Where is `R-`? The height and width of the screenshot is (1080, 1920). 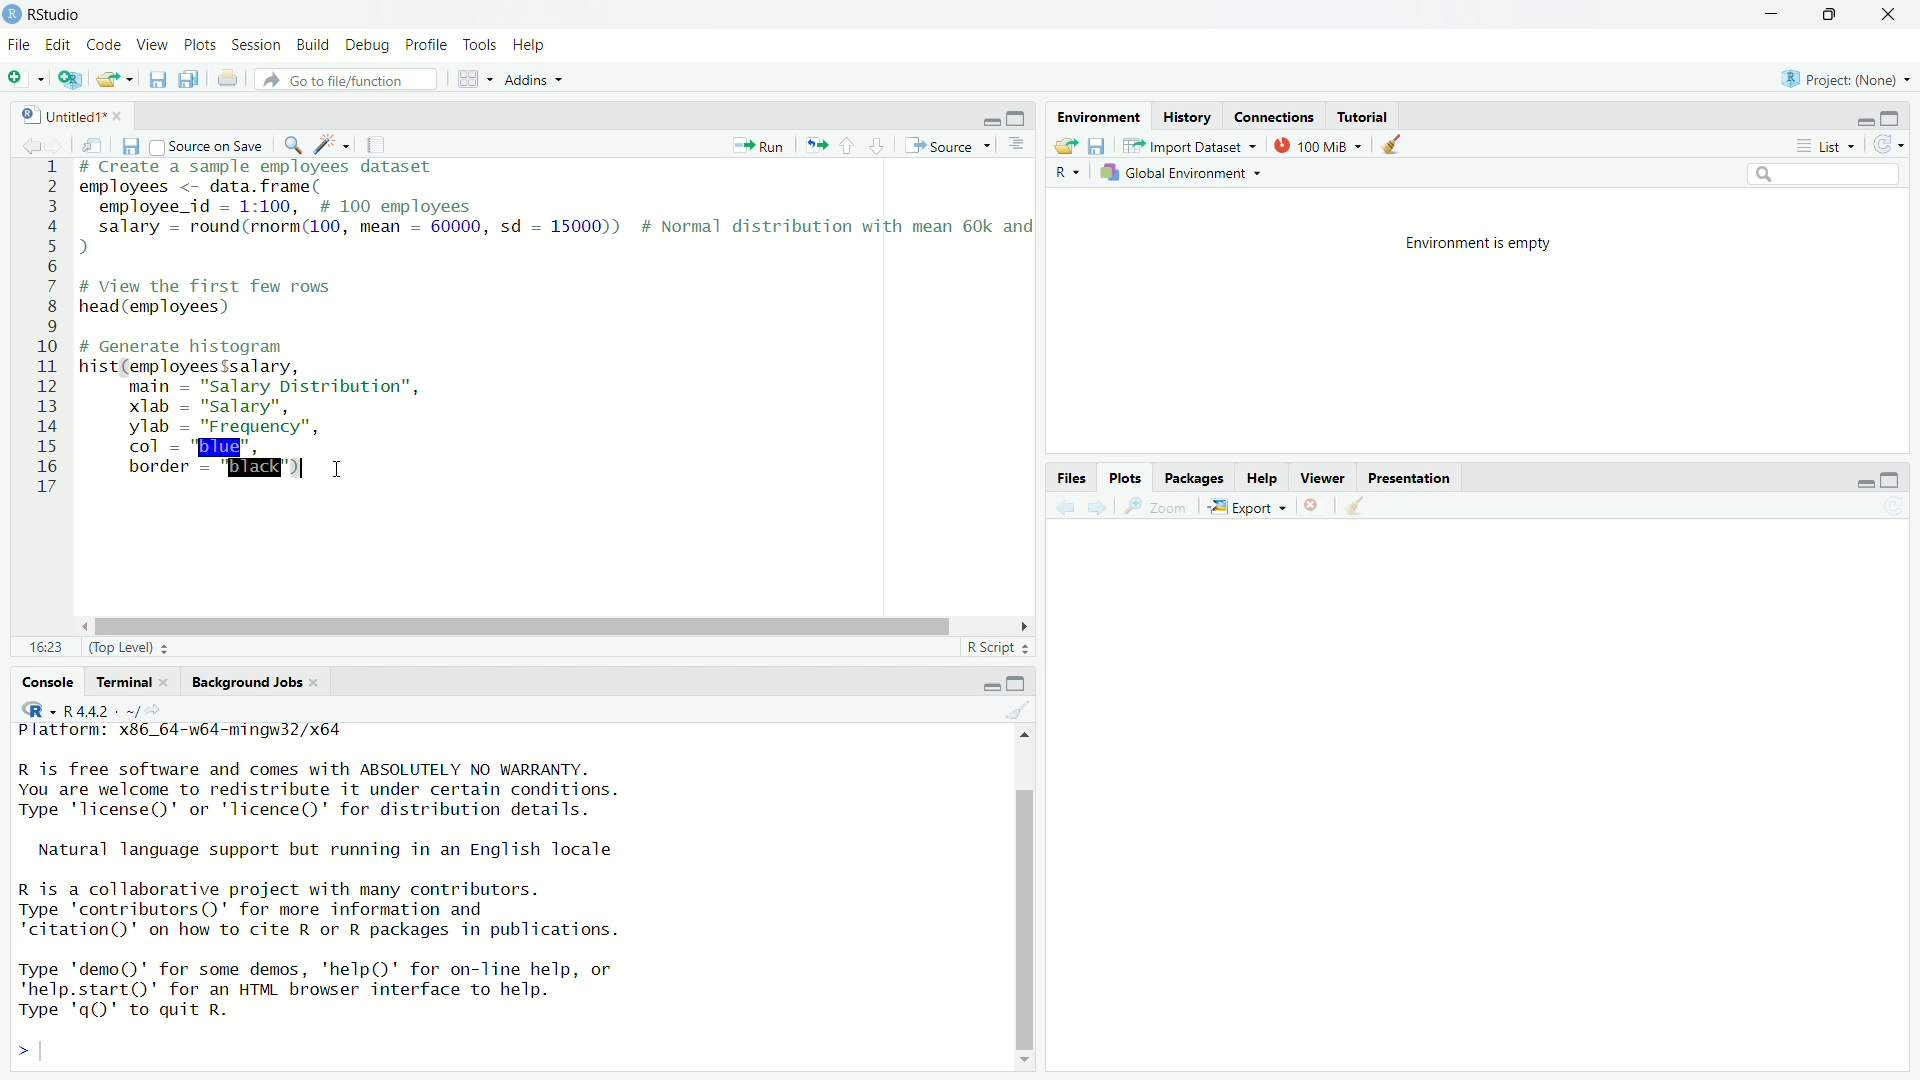
R- is located at coordinates (38, 709).